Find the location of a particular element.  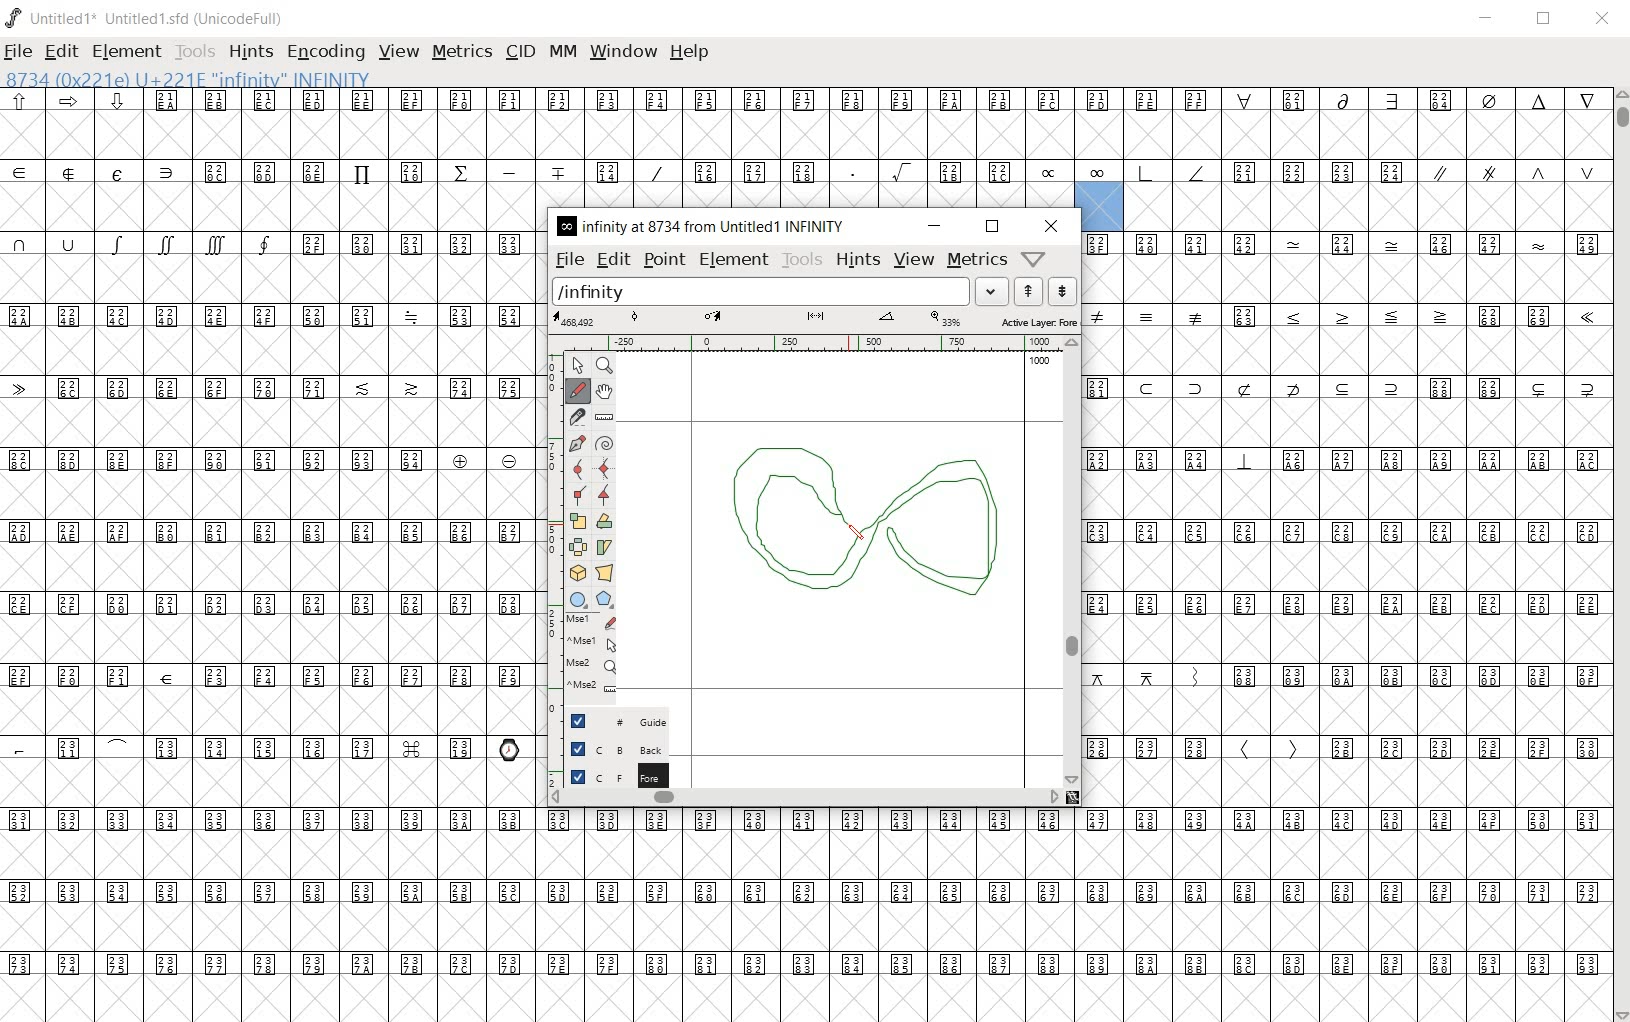

restore down is located at coordinates (992, 227).